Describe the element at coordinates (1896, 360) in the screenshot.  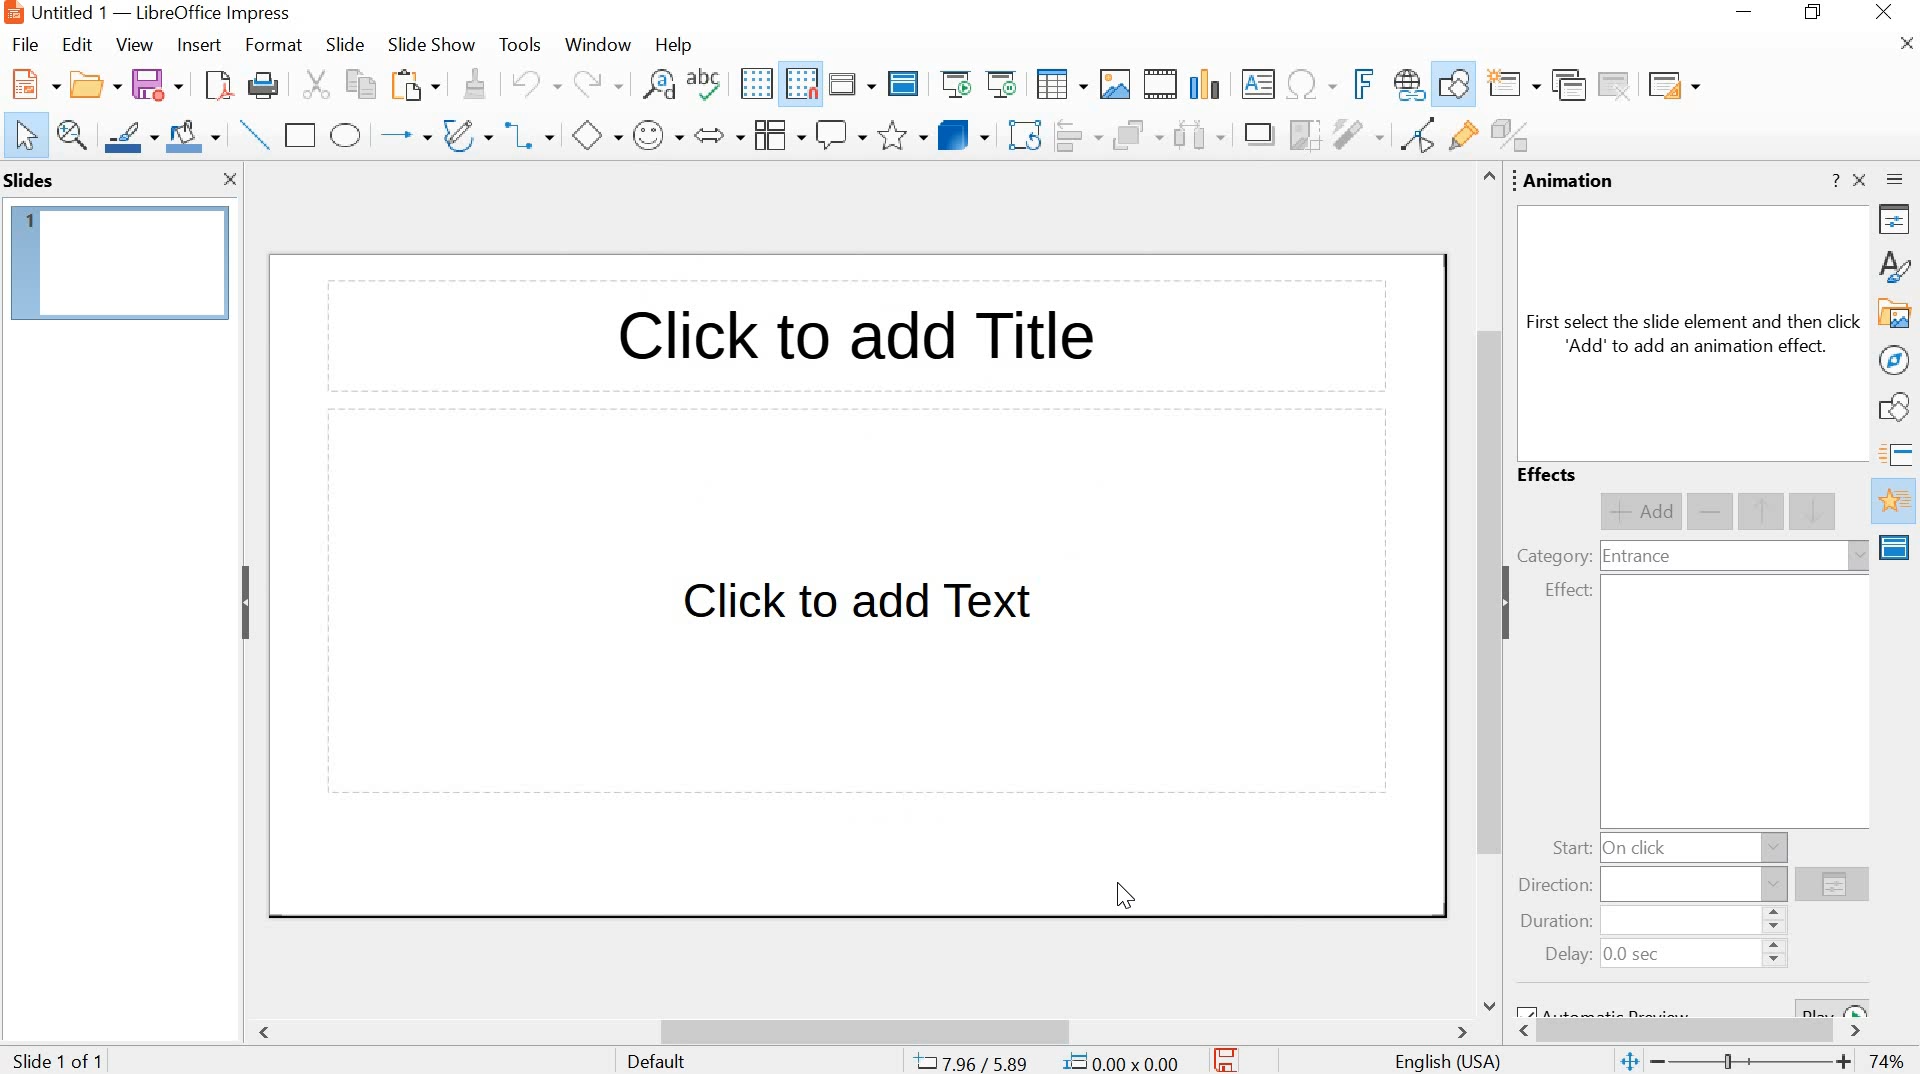
I see `navigate` at that location.